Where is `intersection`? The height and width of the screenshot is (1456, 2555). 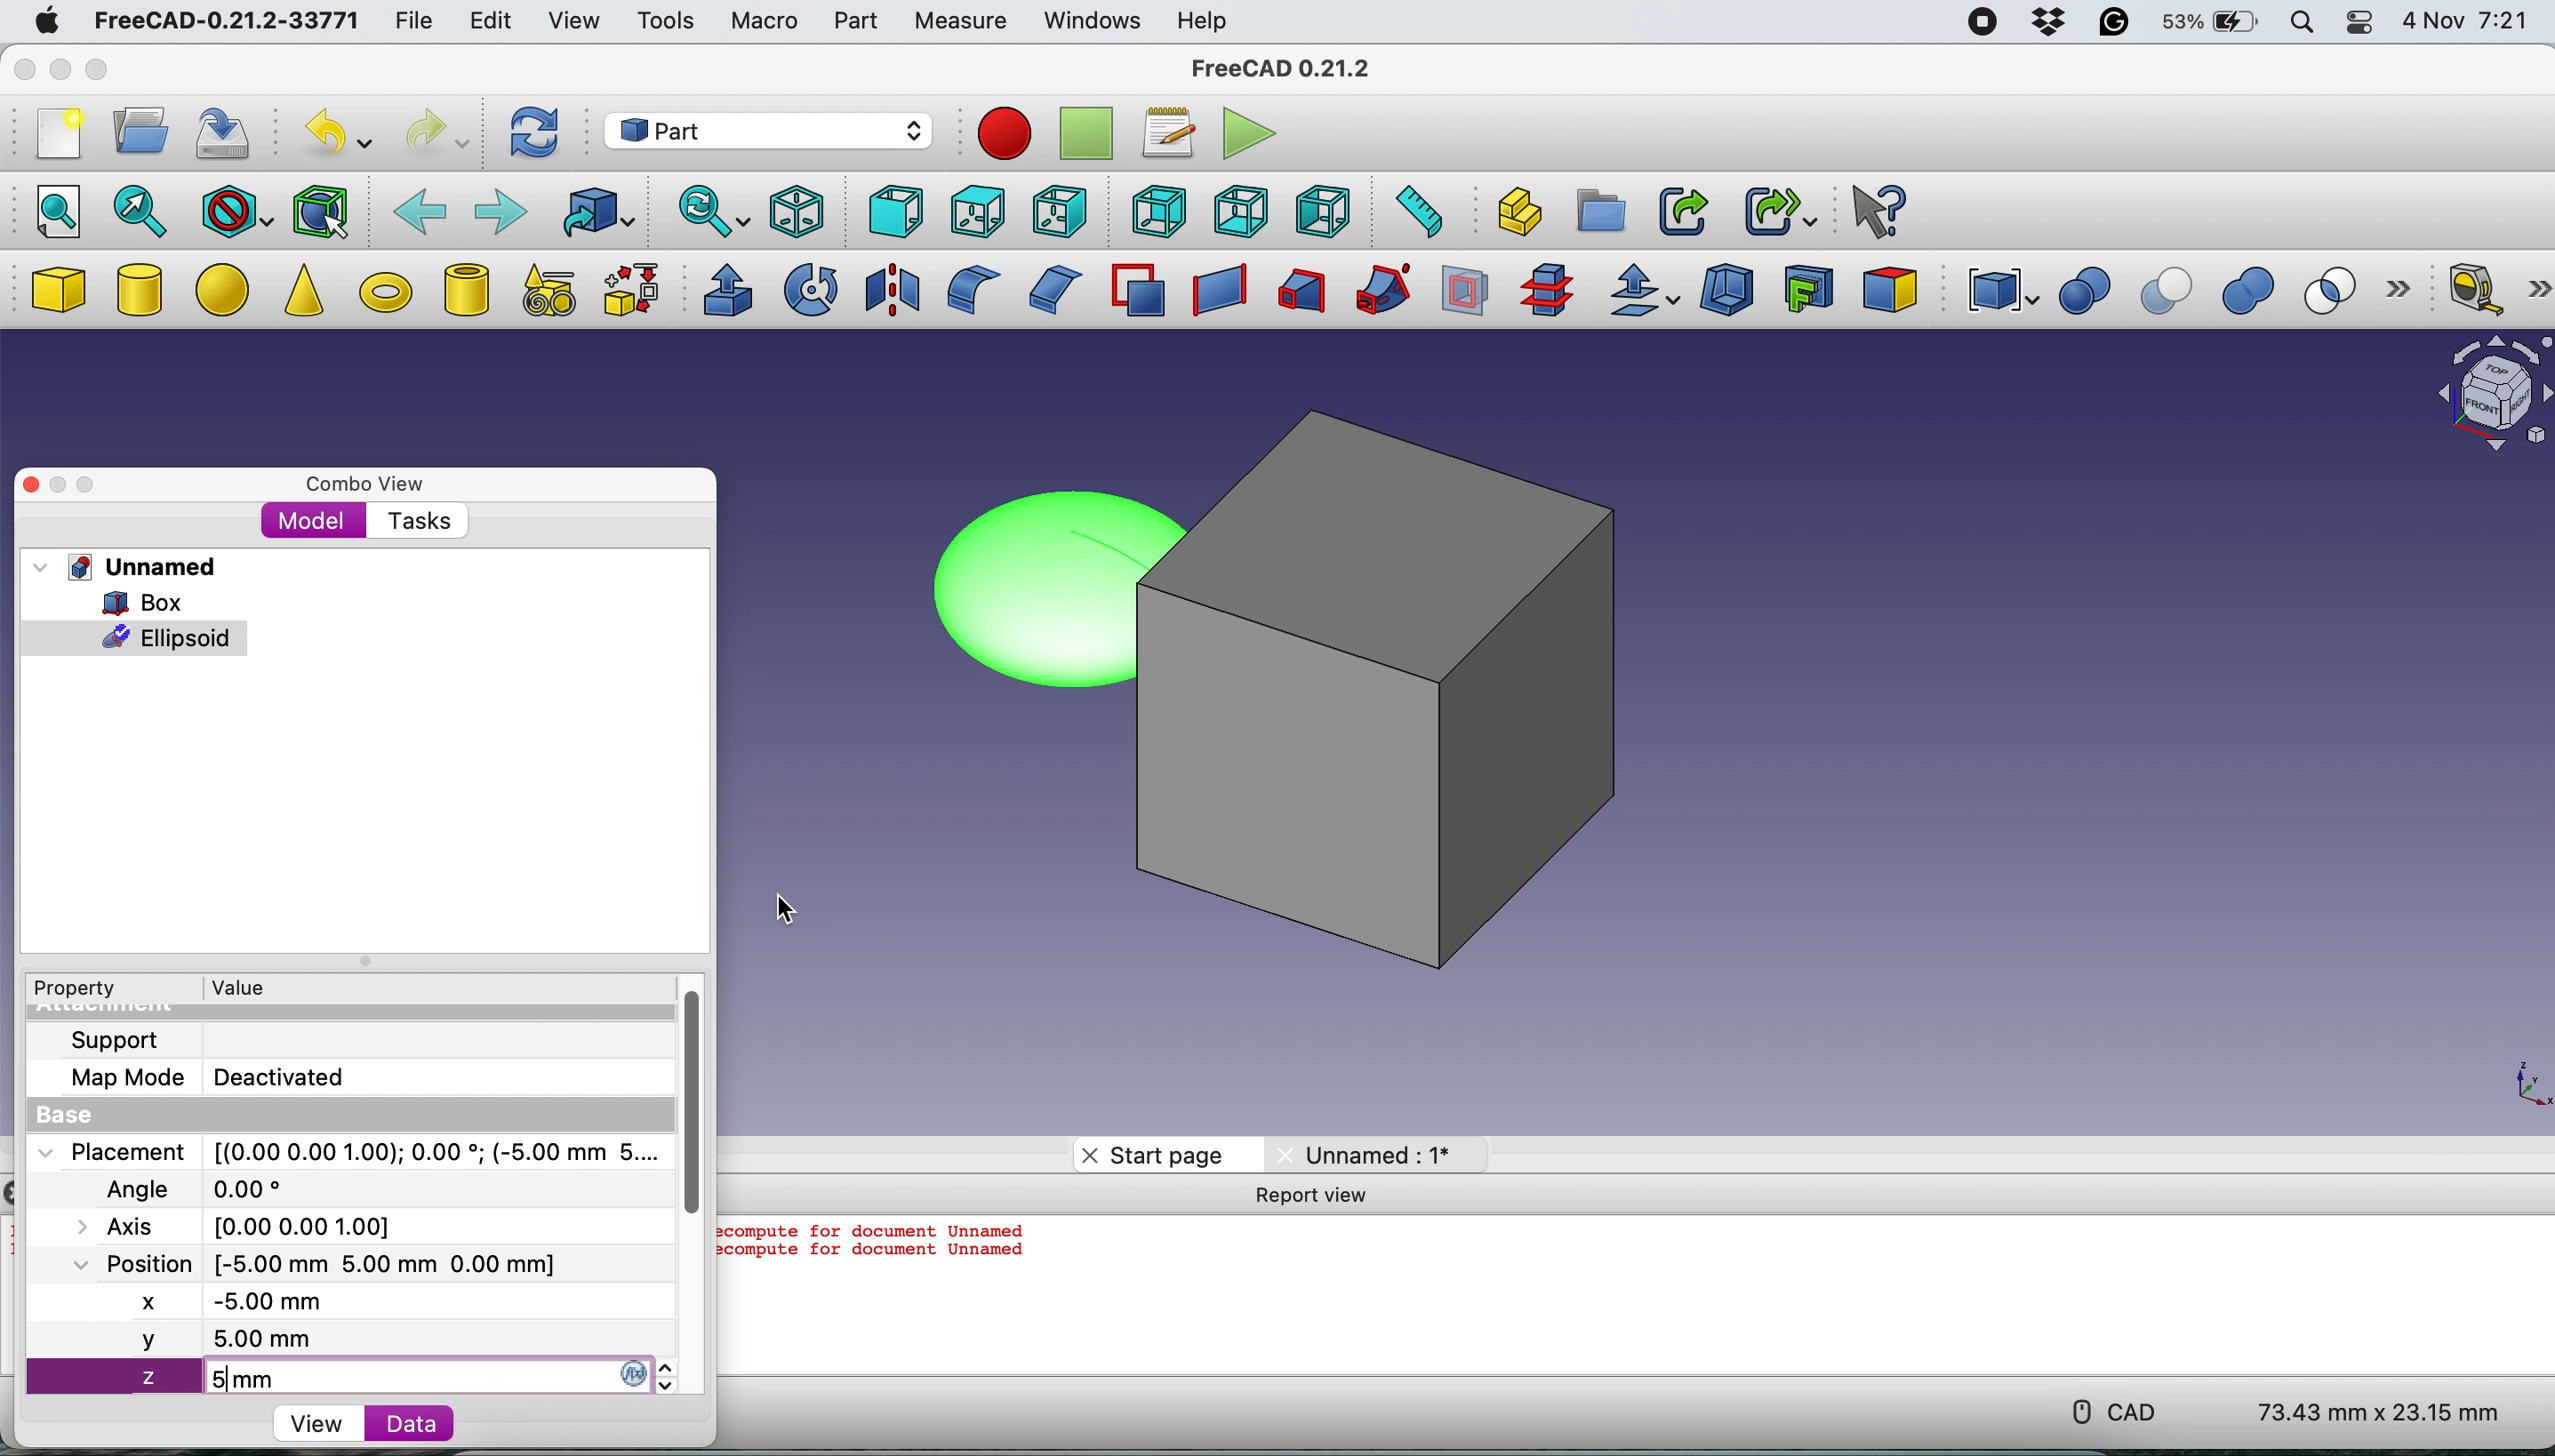 intersection is located at coordinates (2341, 289).